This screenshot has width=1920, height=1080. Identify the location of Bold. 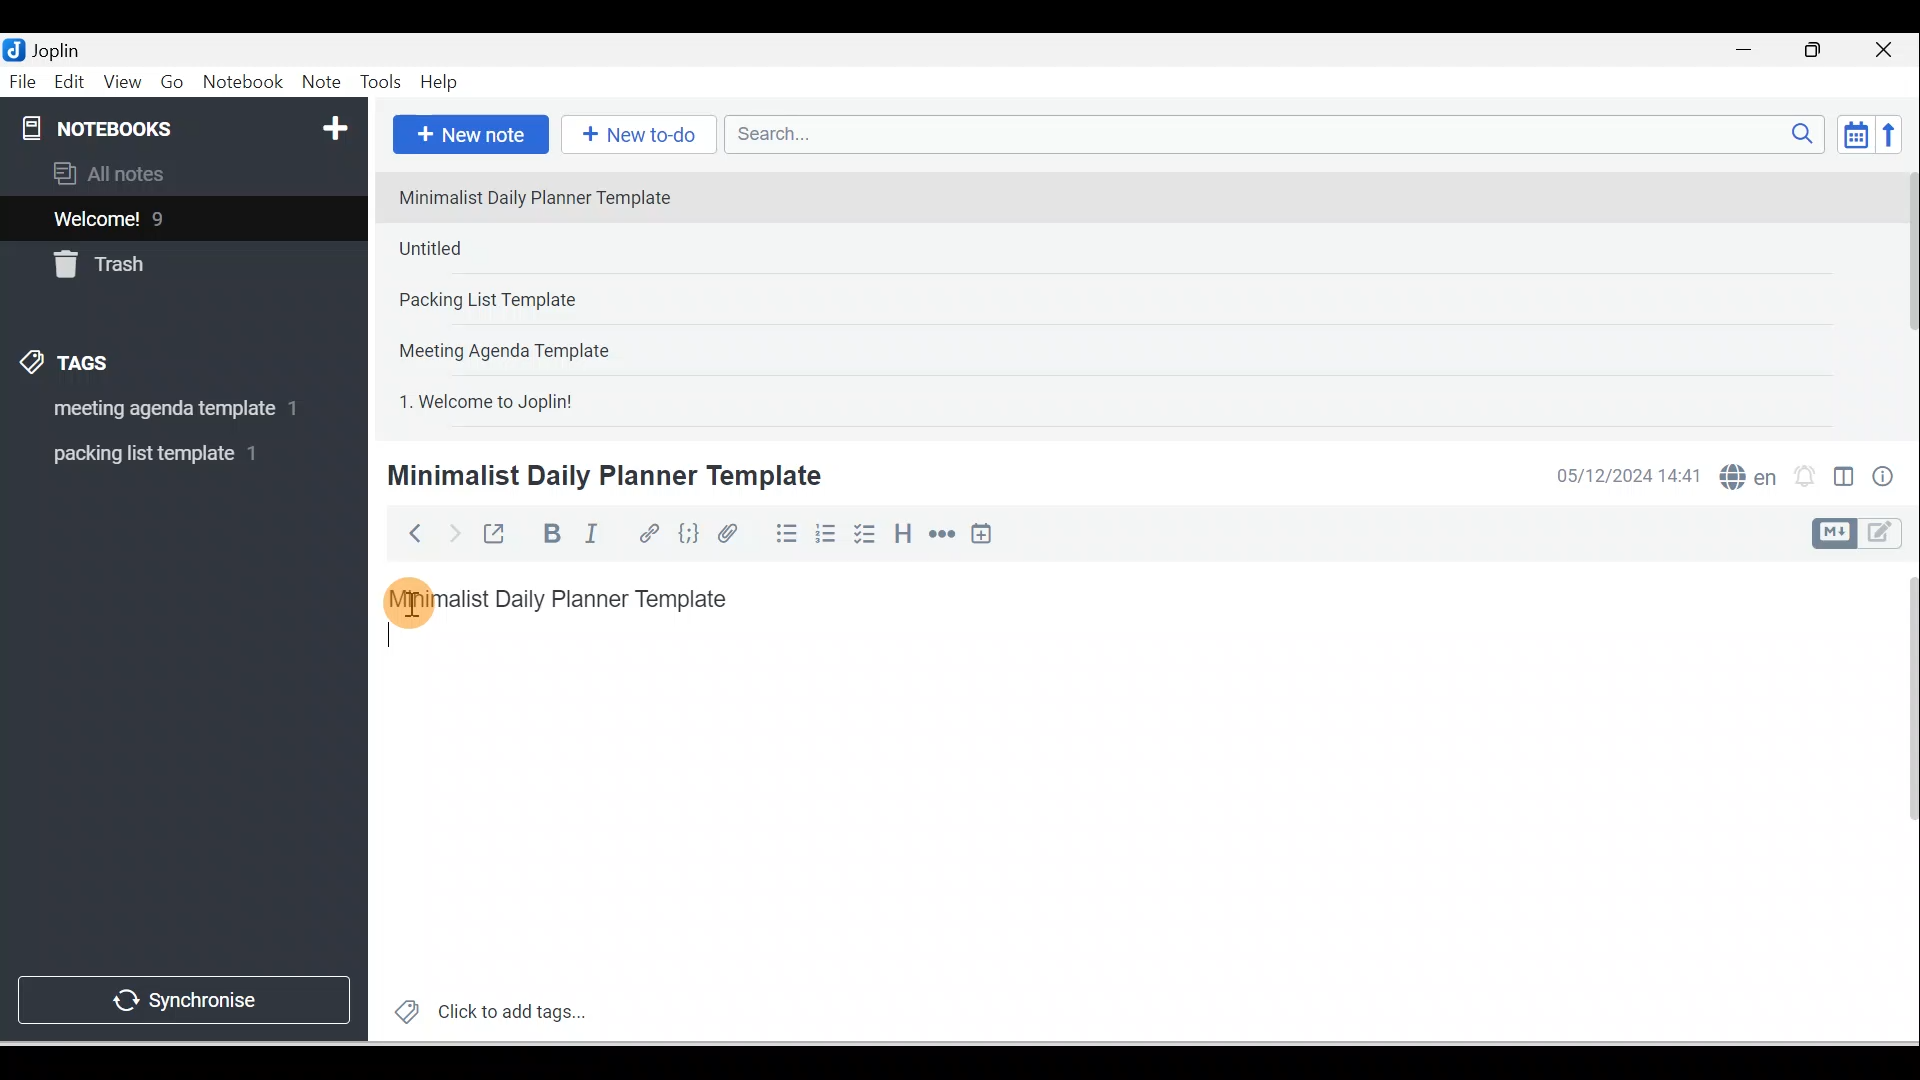
(549, 534).